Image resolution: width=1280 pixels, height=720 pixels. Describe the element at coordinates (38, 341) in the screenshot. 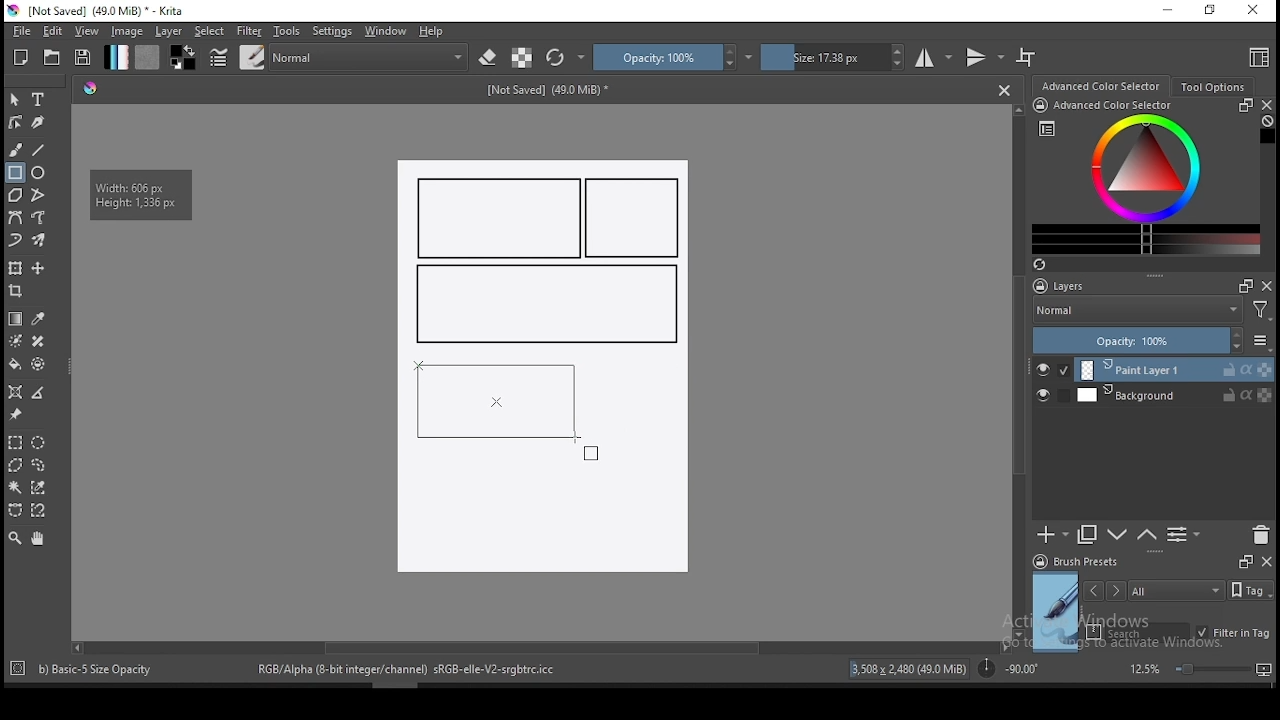

I see `smart patch tool` at that location.